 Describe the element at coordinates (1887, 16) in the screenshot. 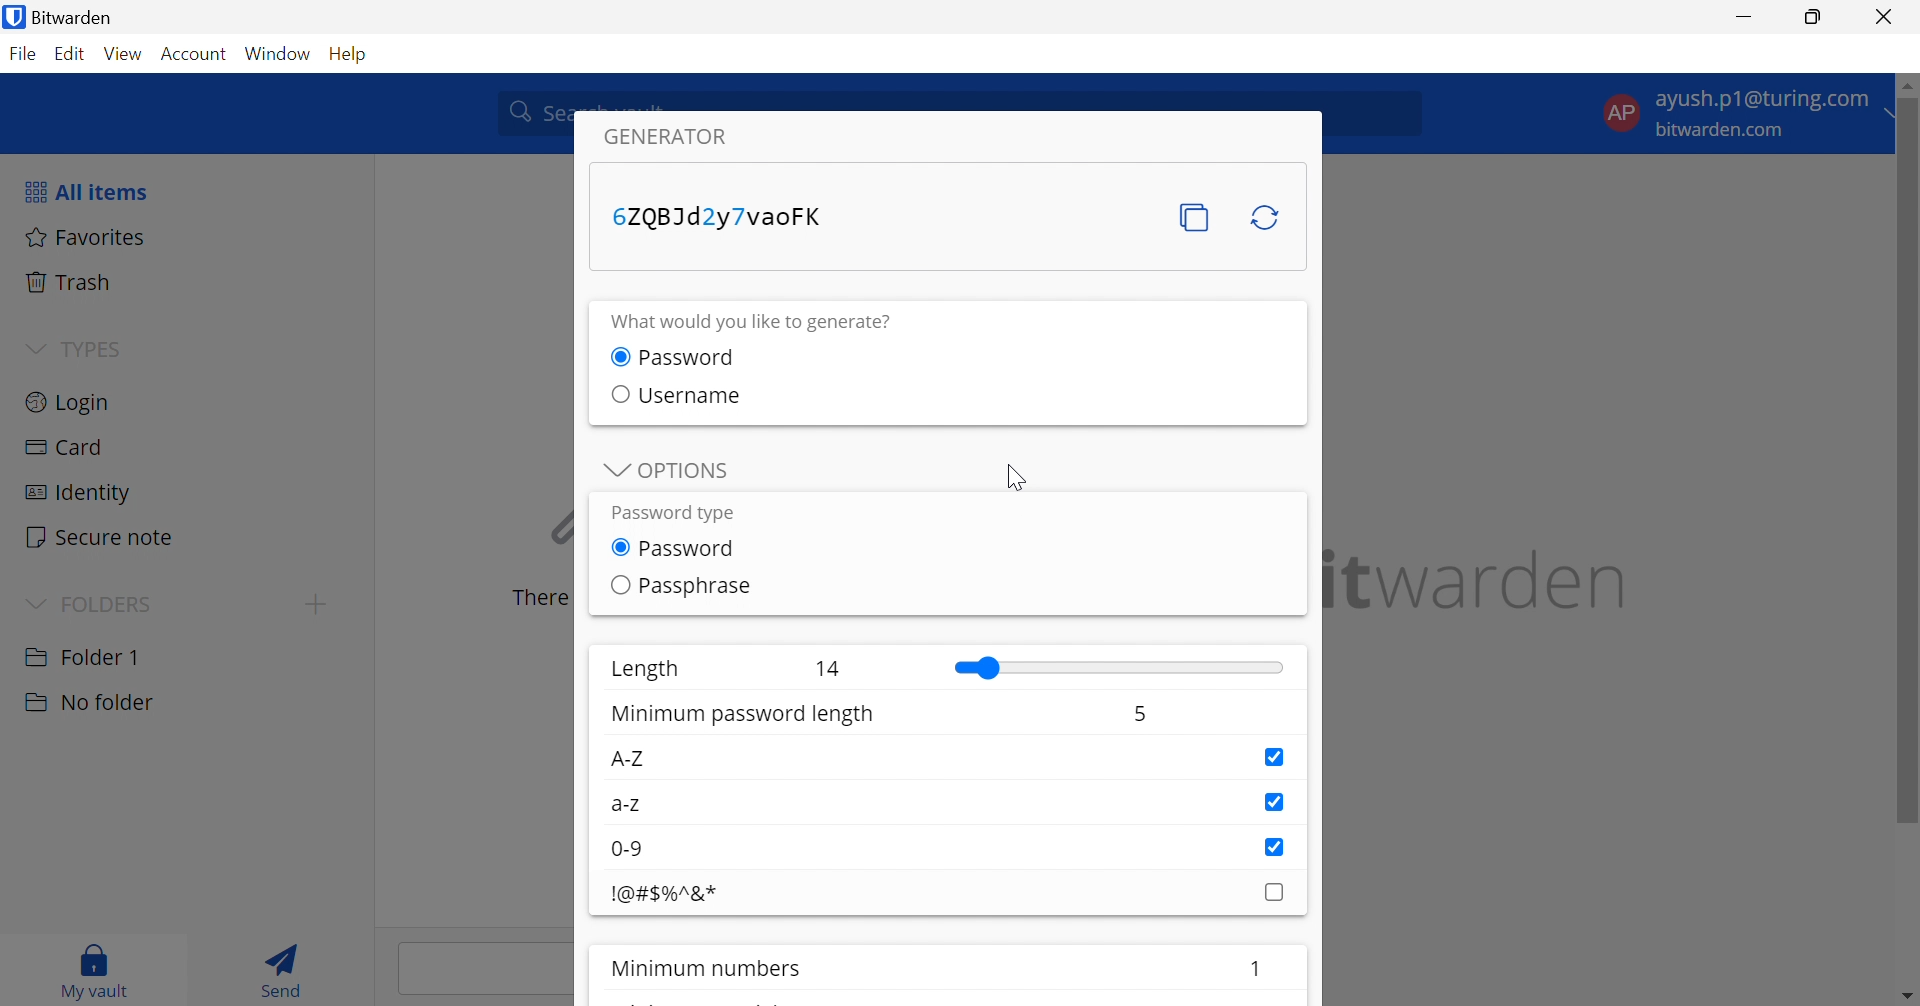

I see `Close` at that location.